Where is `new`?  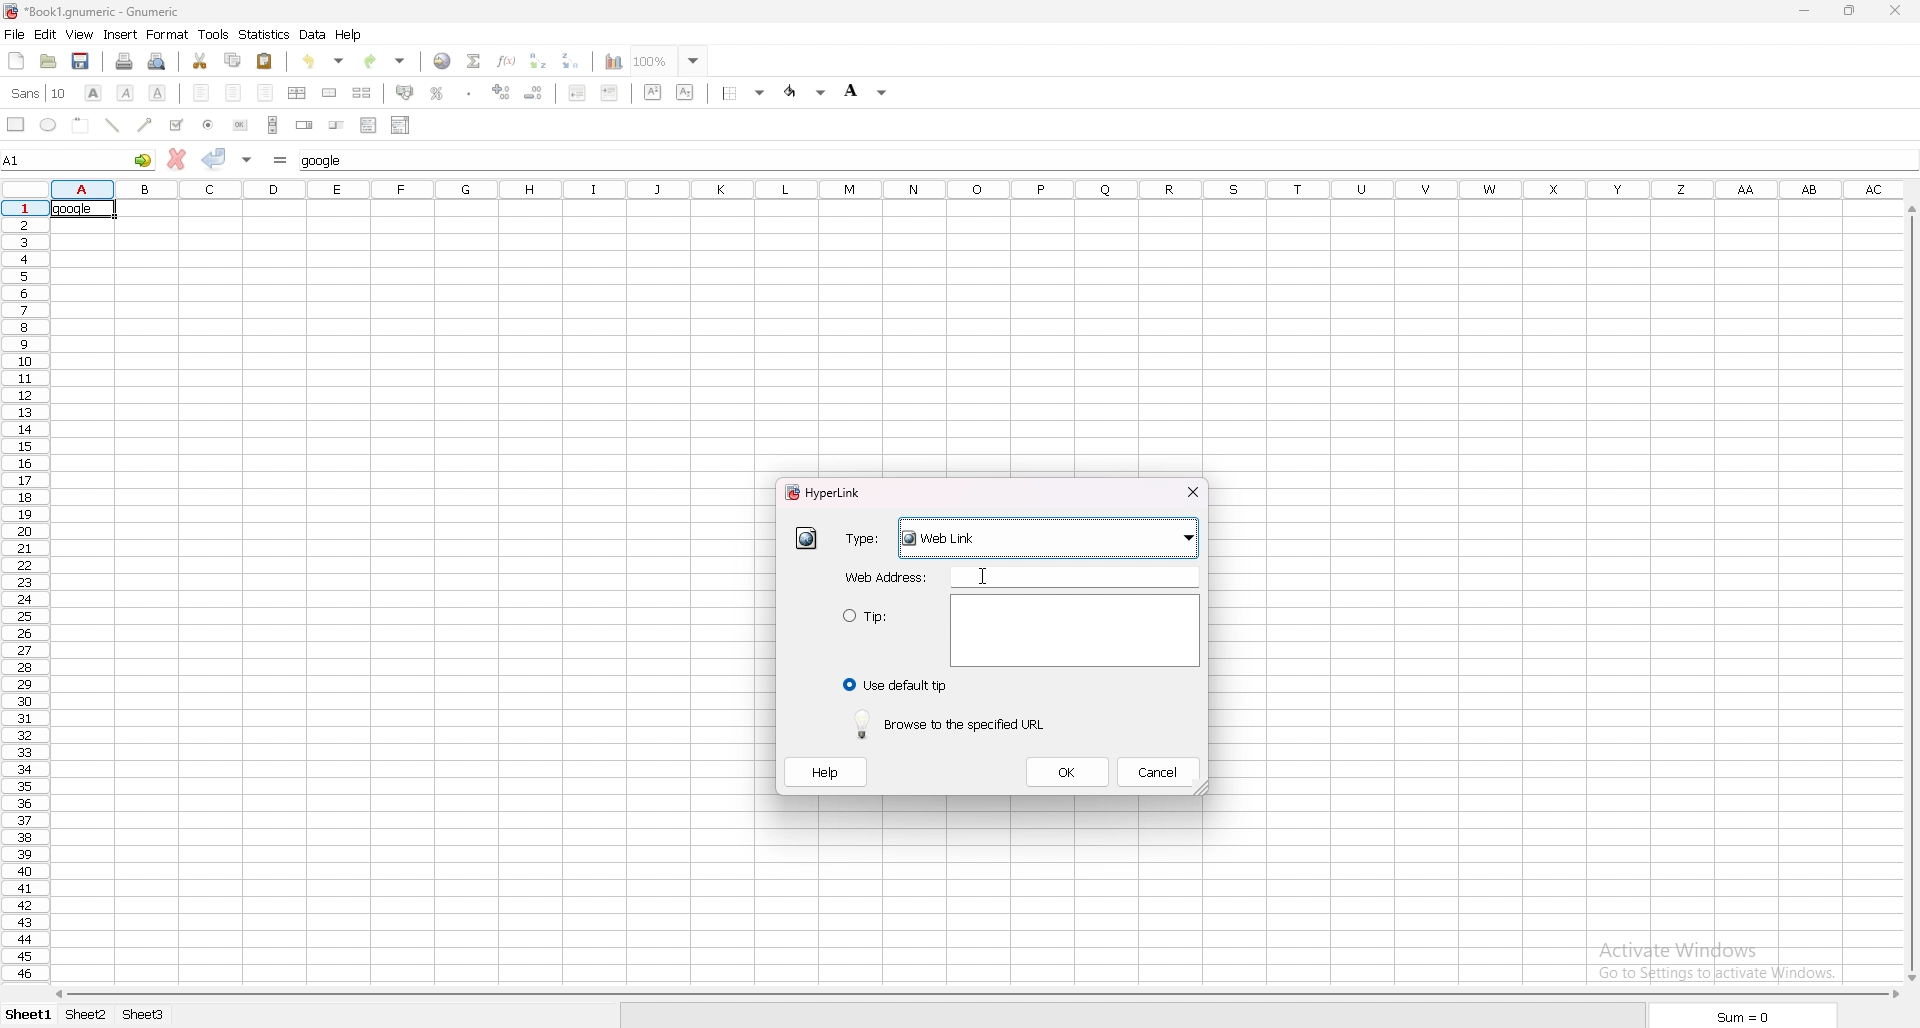 new is located at coordinates (17, 61).